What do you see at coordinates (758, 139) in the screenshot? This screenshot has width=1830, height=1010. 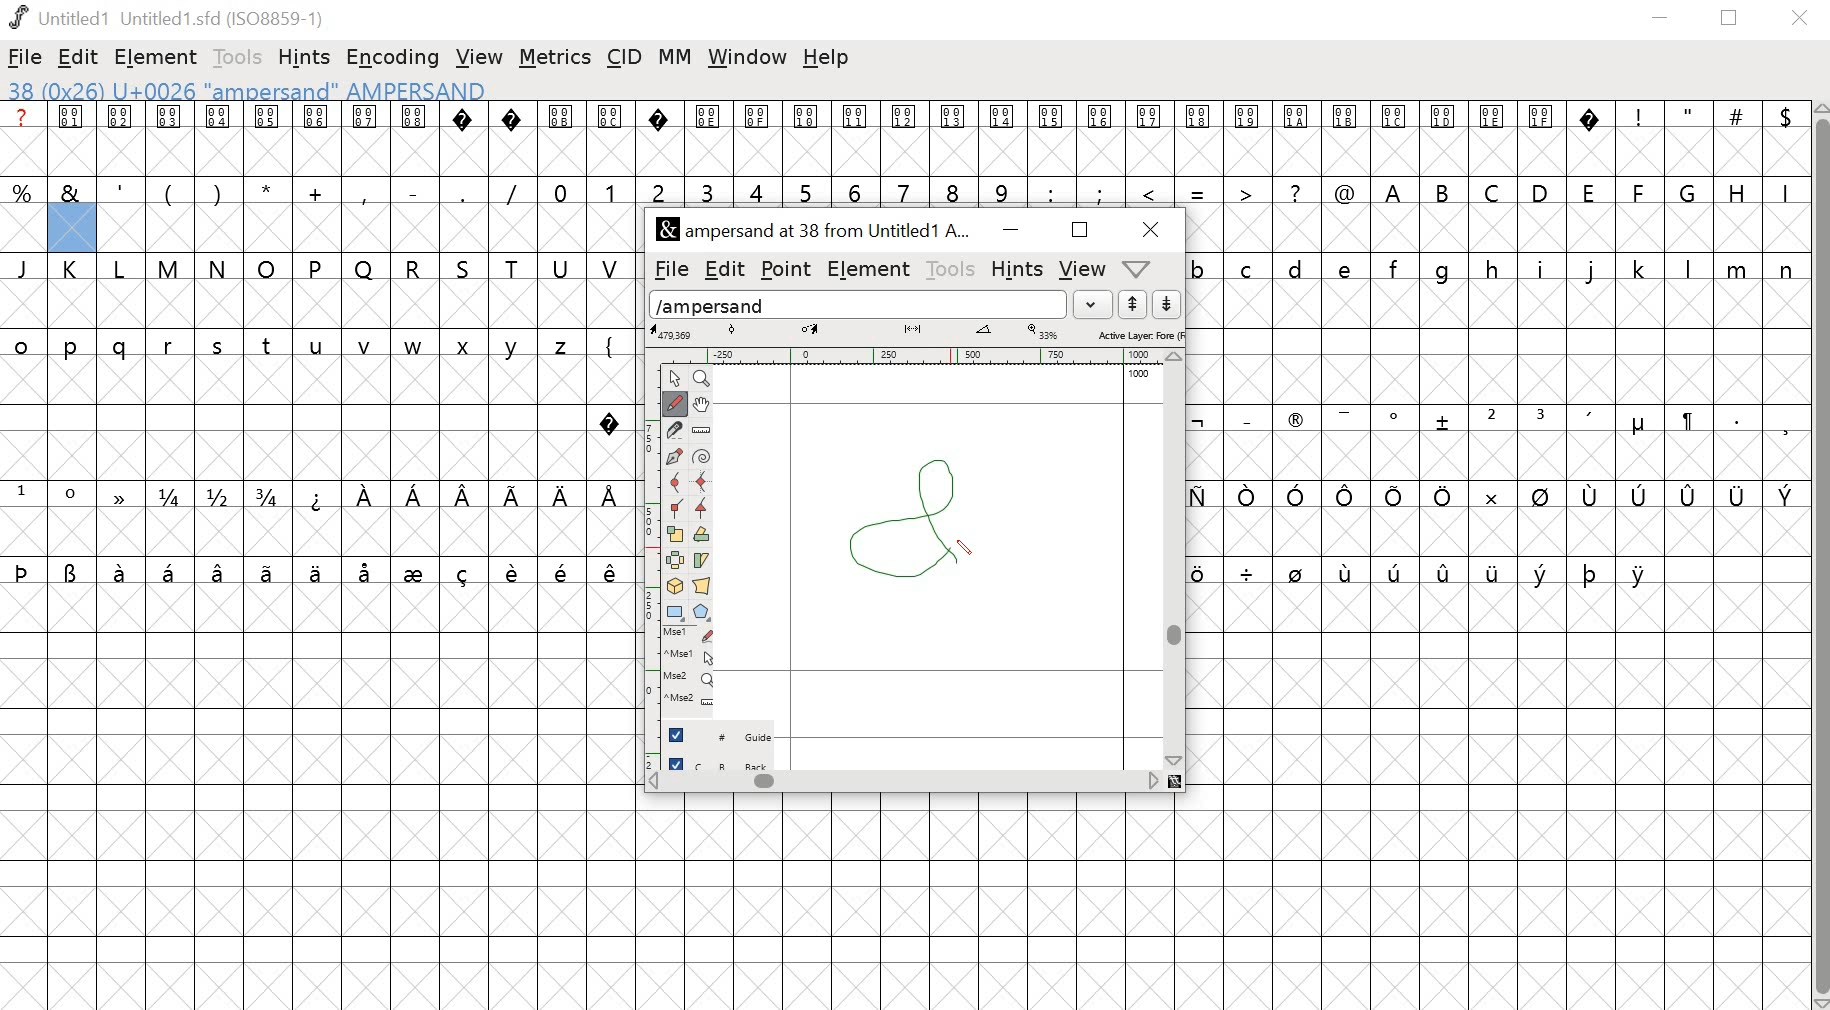 I see `000F` at bounding box center [758, 139].